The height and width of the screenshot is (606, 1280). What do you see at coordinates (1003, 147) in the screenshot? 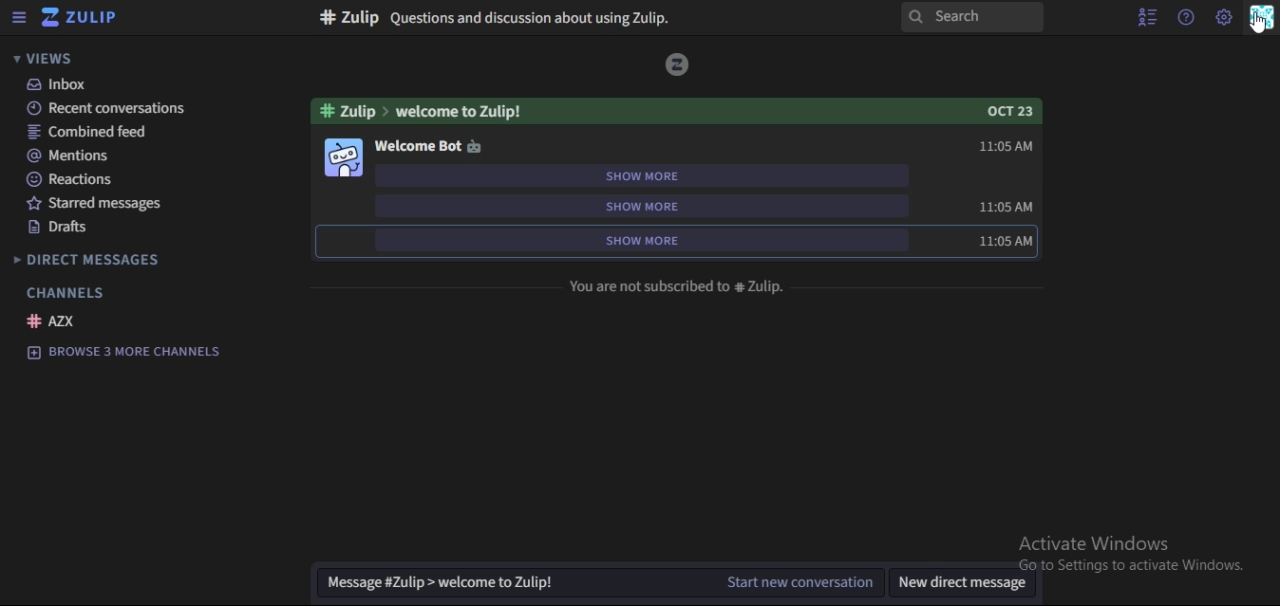
I see `11:05 AM` at bounding box center [1003, 147].